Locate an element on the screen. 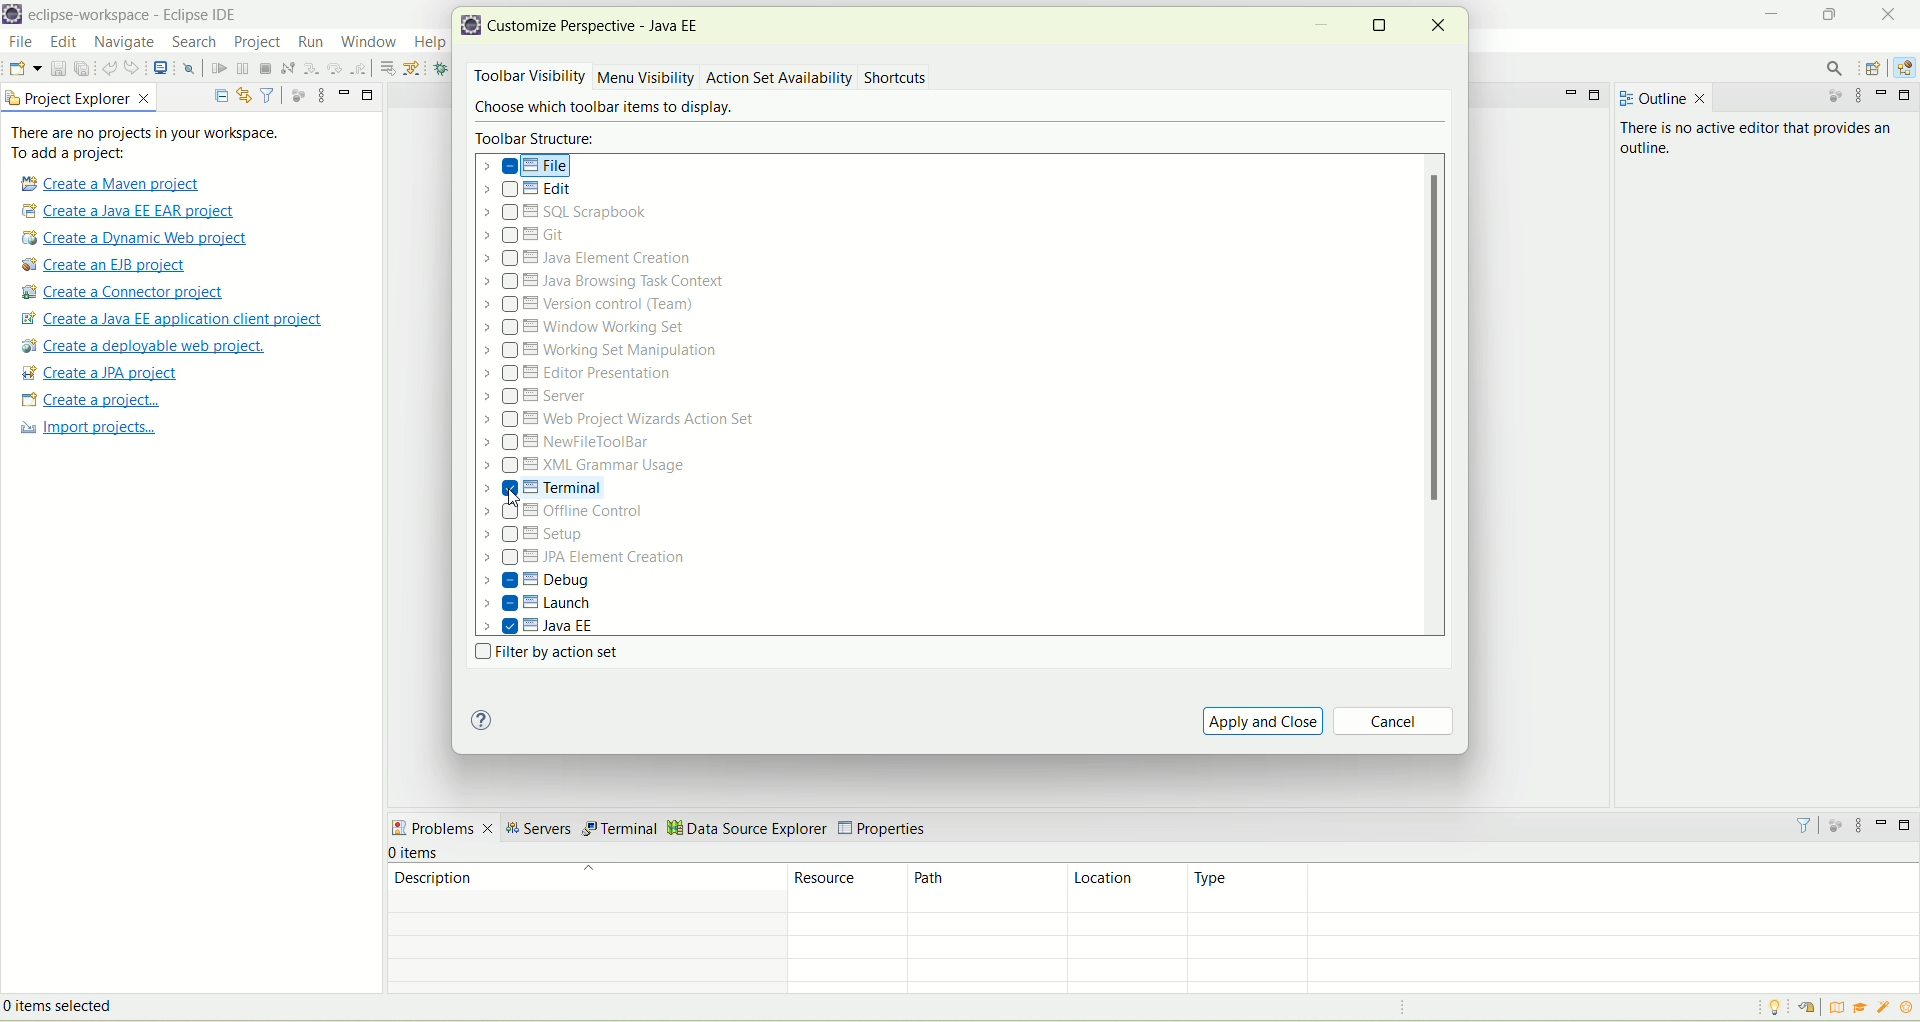 This screenshot has width=1920, height=1022. terminal is located at coordinates (574, 488).